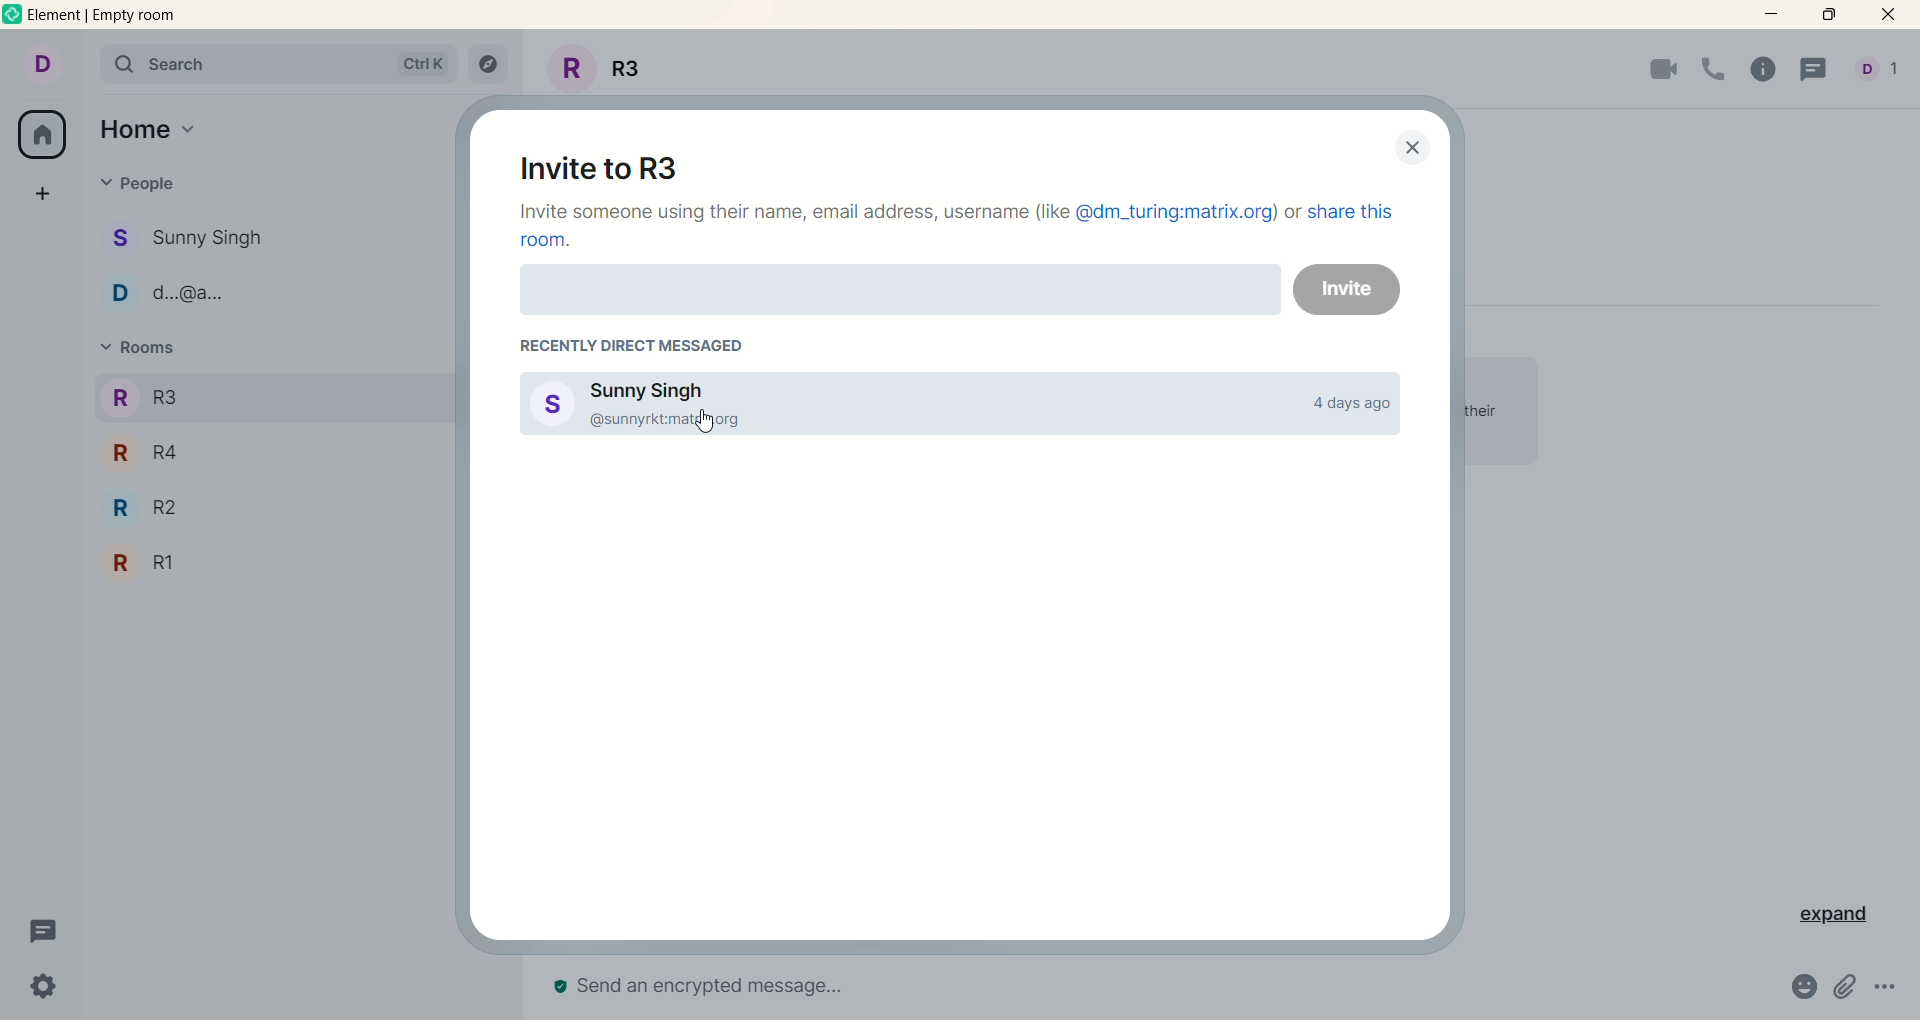 This screenshot has width=1920, height=1020. What do you see at coordinates (1795, 988) in the screenshot?
I see `emoji` at bounding box center [1795, 988].